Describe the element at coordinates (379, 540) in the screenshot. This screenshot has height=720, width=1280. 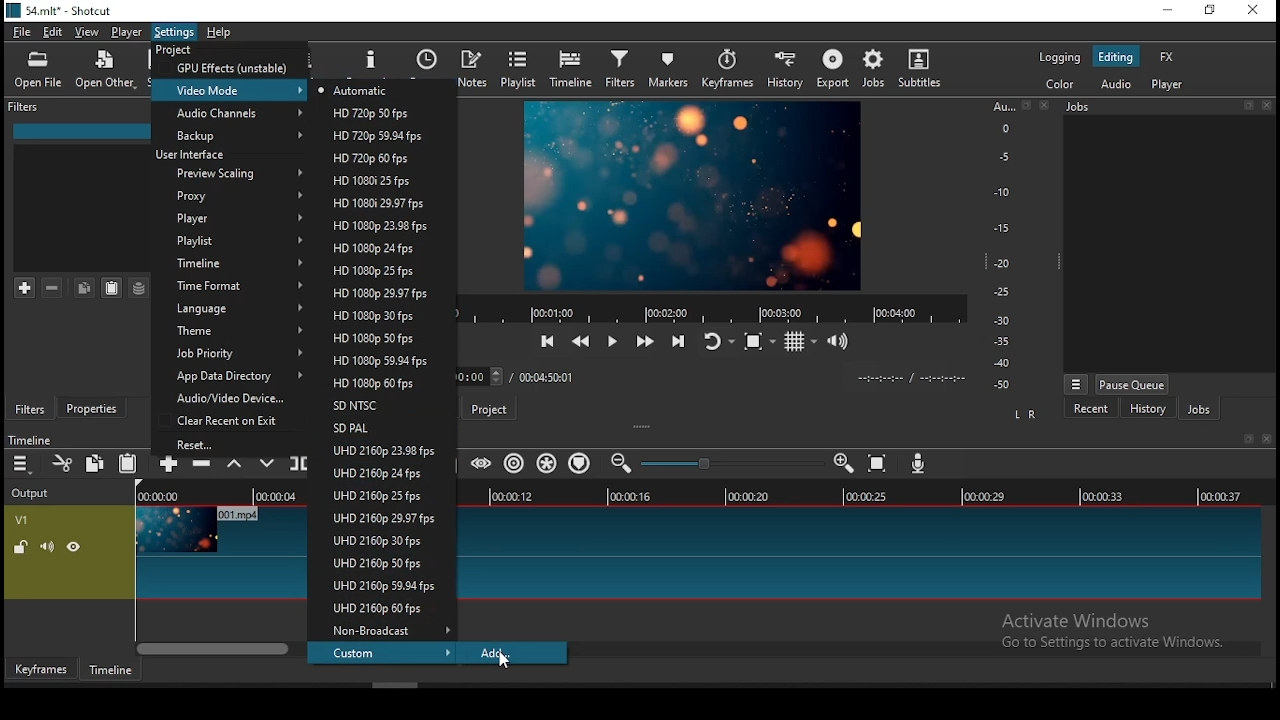
I see `resolution option` at that location.